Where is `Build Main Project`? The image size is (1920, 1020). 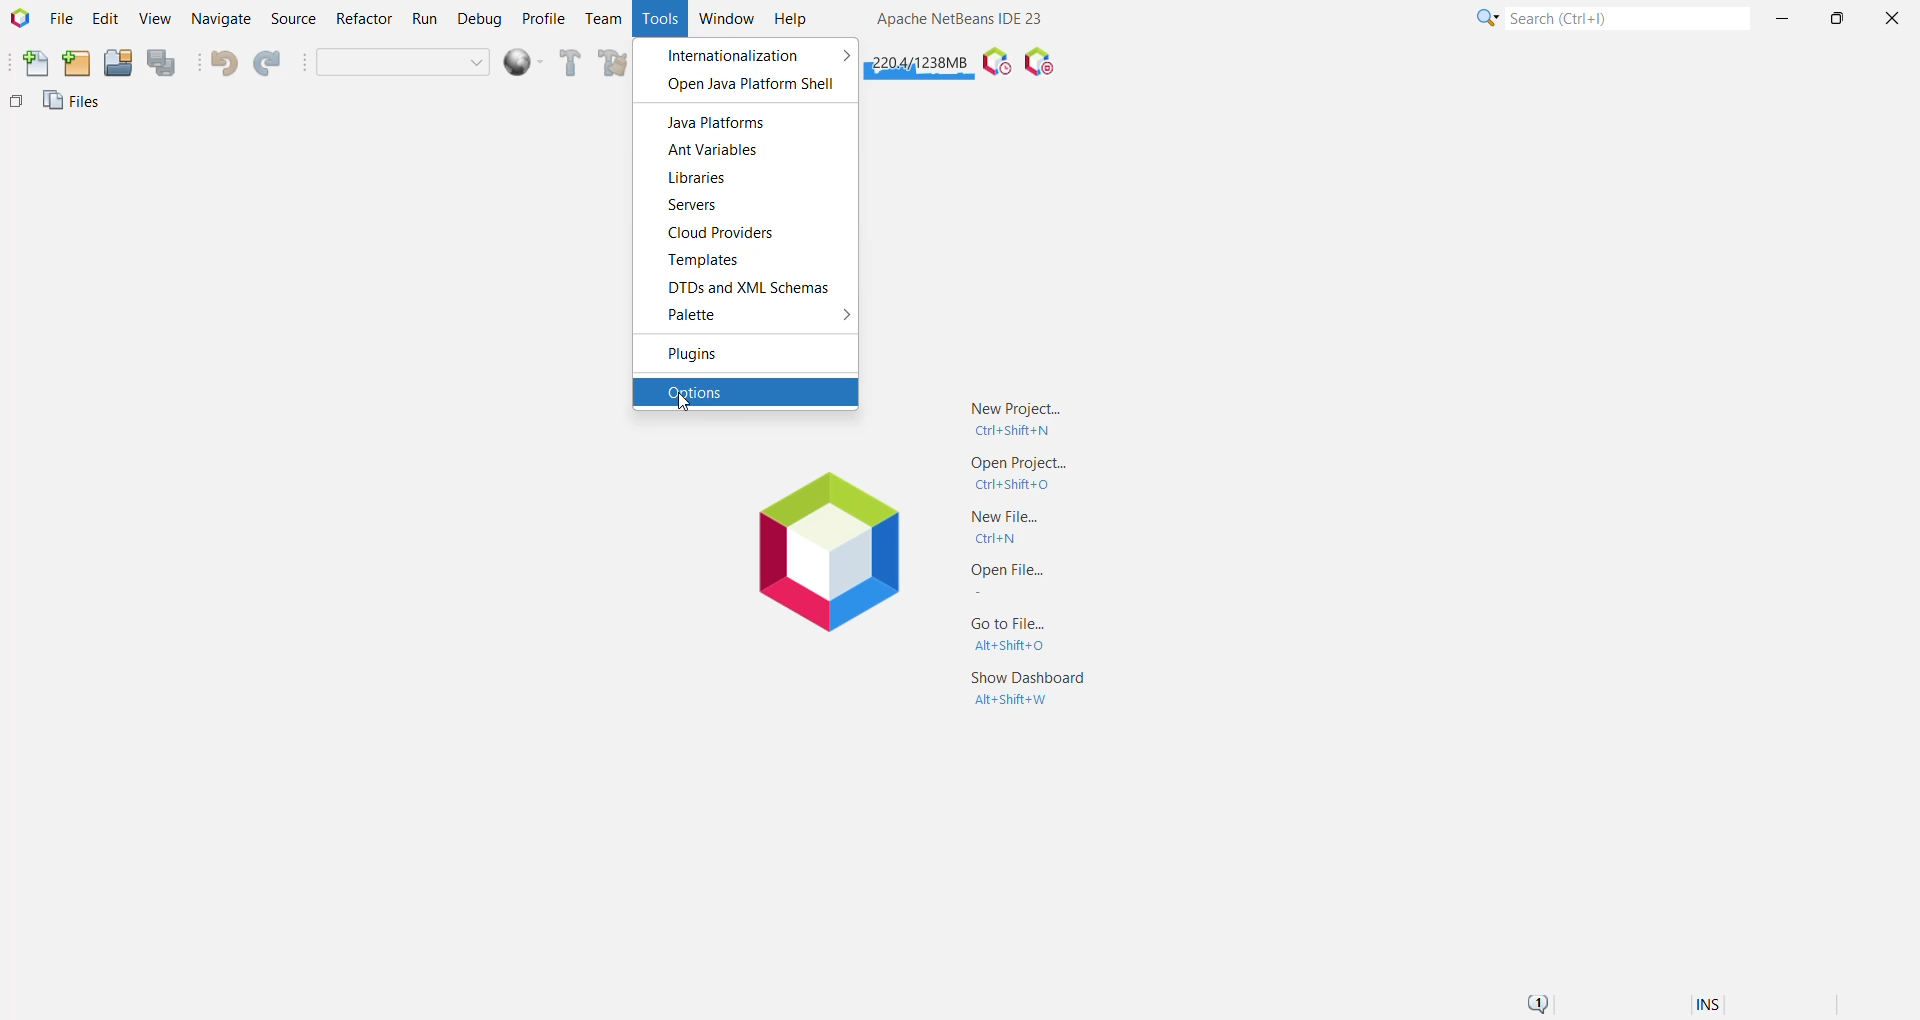
Build Main Project is located at coordinates (567, 63).